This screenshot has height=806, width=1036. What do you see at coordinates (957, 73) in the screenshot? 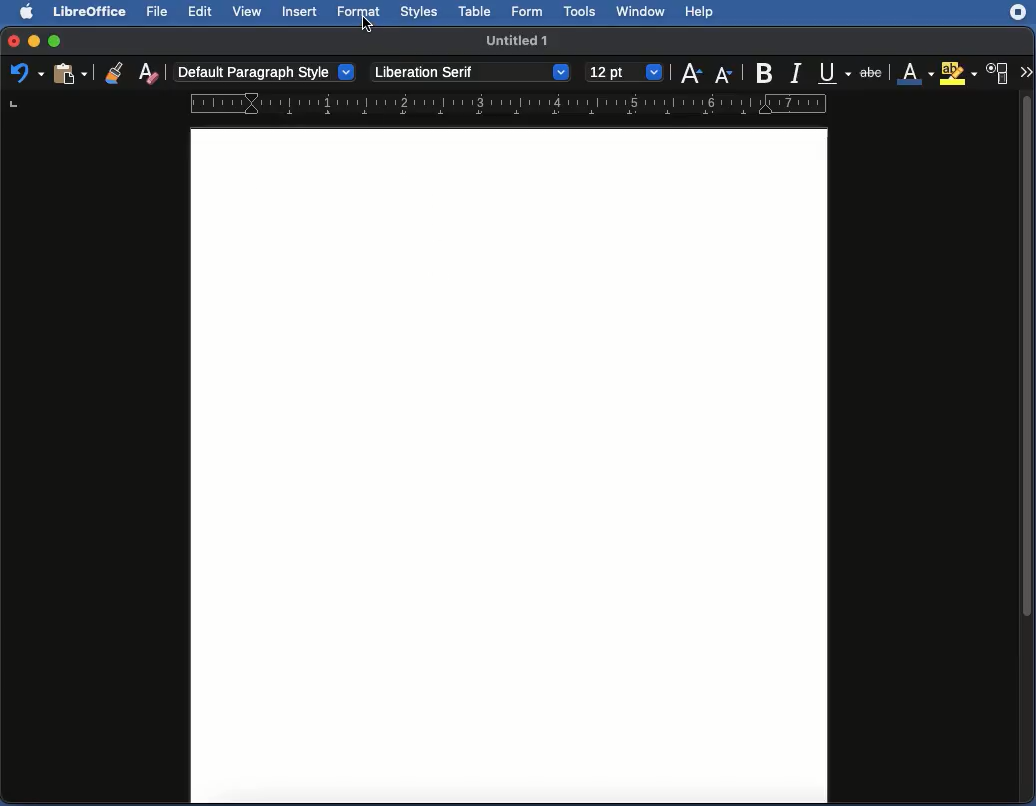
I see `Highlighting` at bounding box center [957, 73].